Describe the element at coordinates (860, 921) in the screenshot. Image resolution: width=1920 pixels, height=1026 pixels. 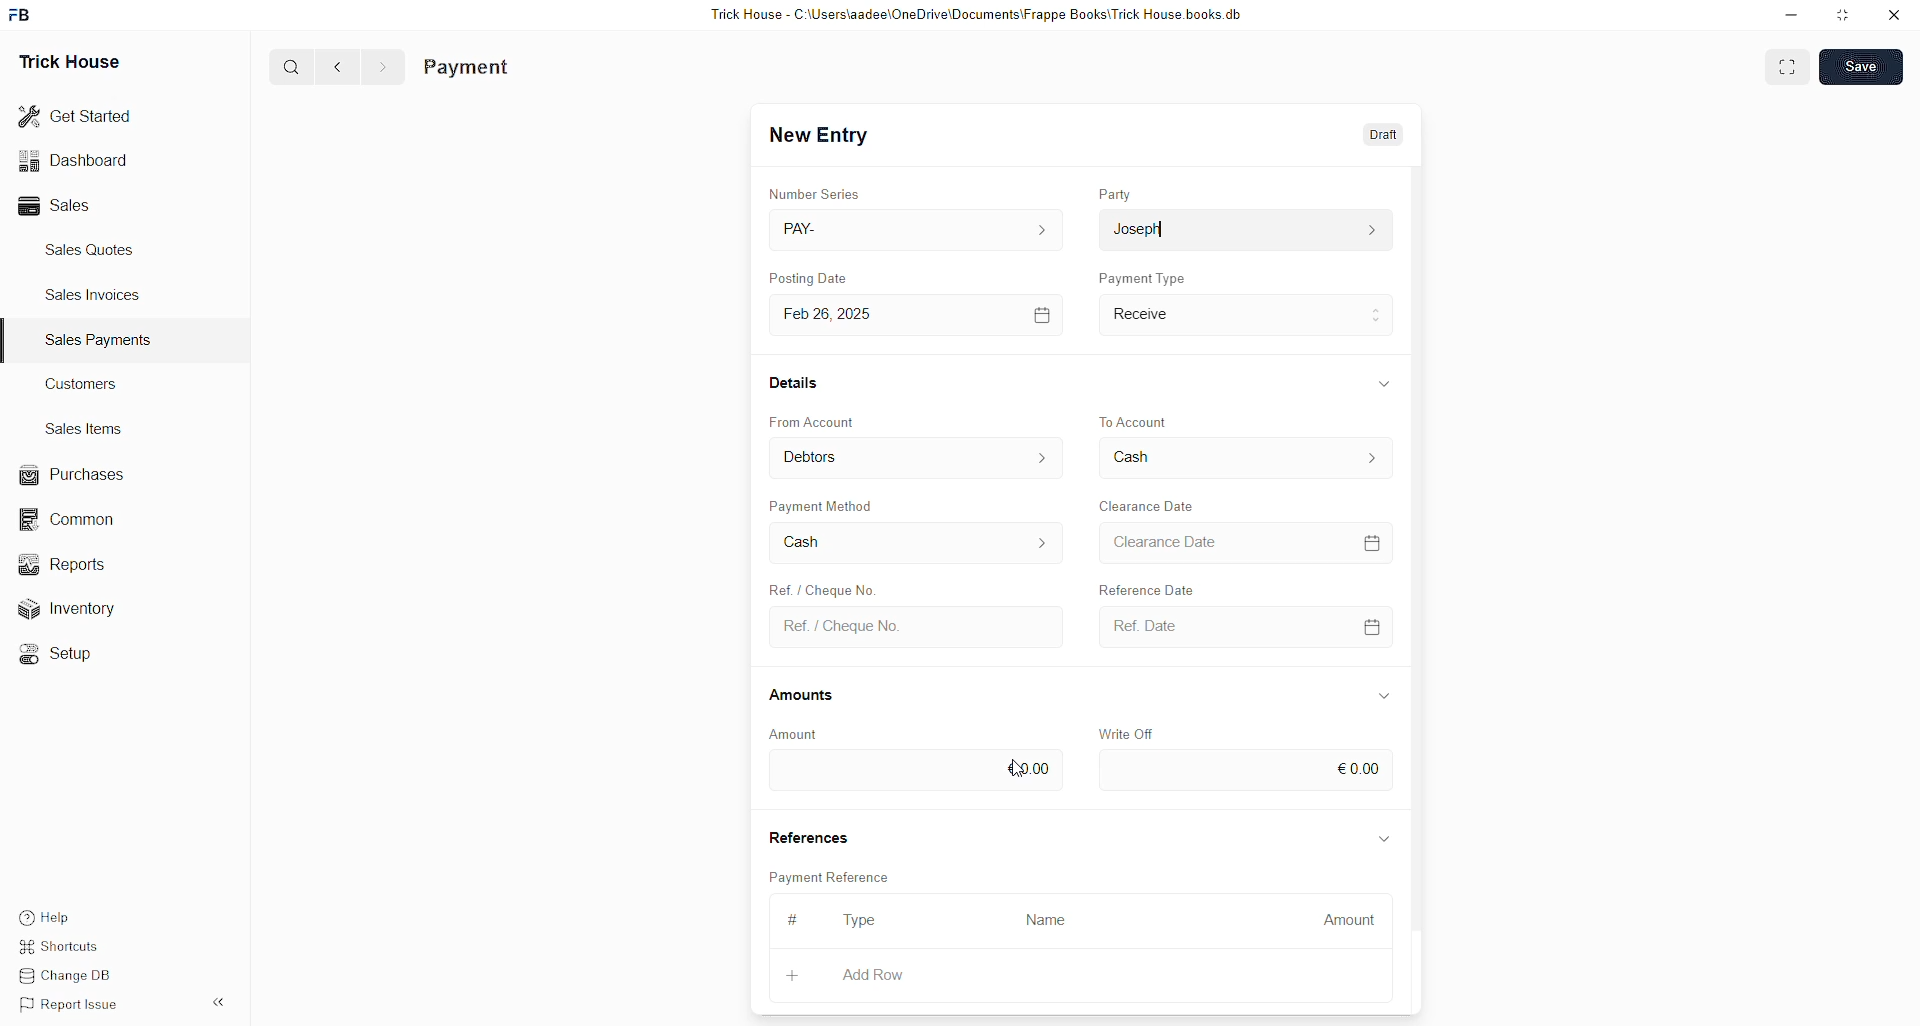
I see `Type` at that location.